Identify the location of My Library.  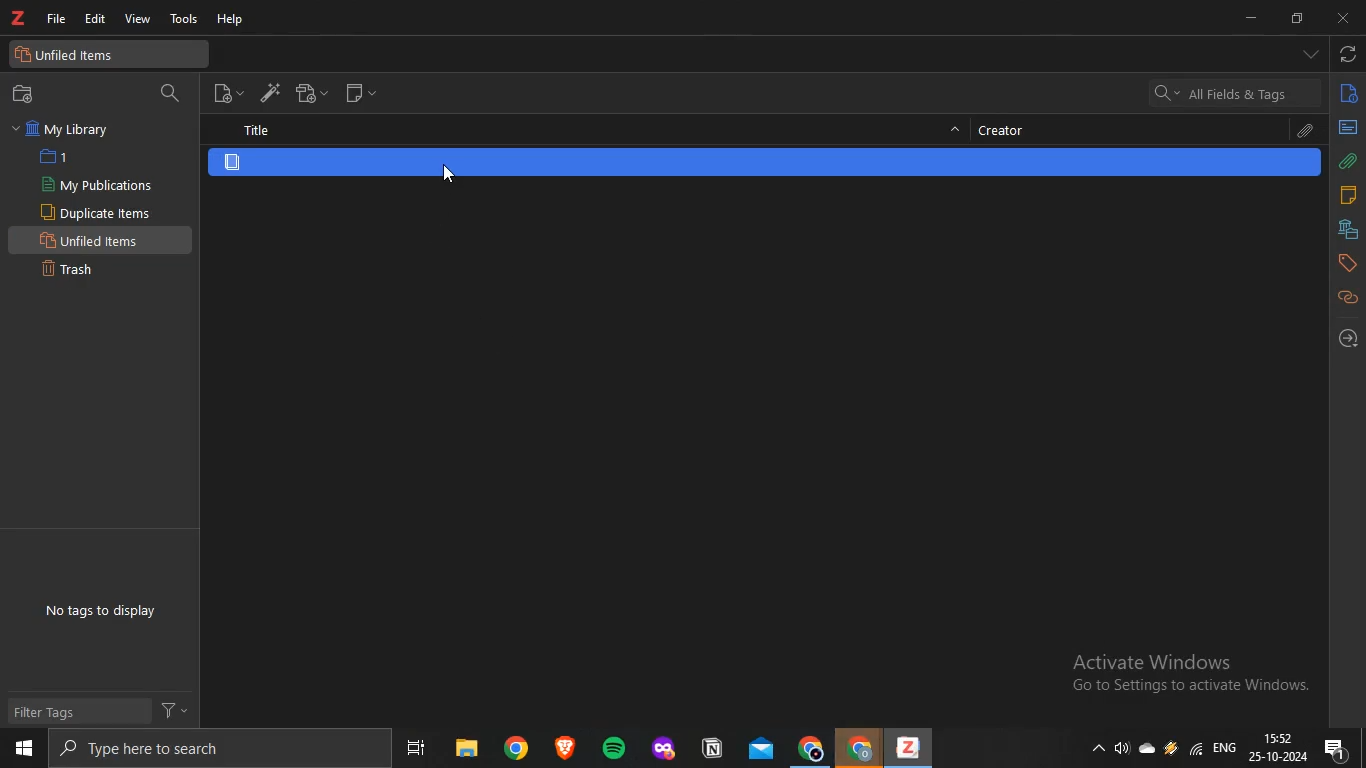
(64, 129).